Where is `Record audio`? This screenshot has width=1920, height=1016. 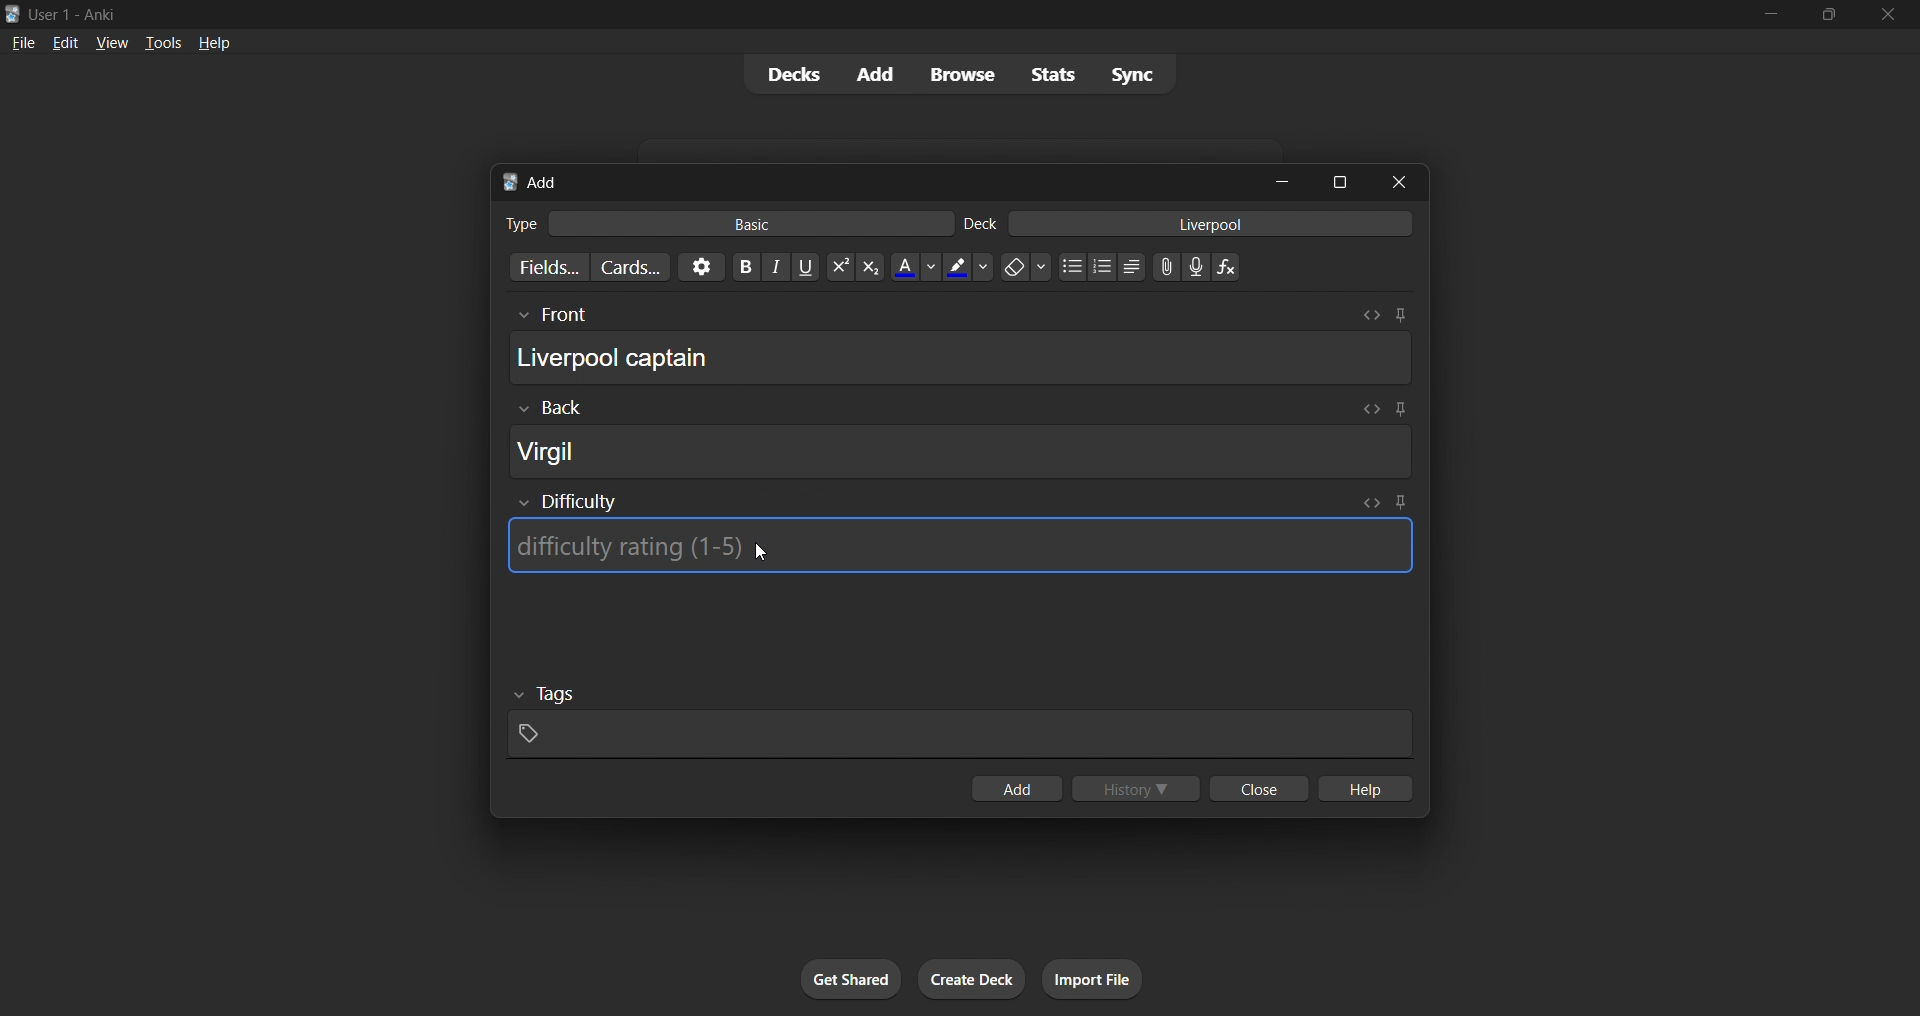
Record audio is located at coordinates (1196, 267).